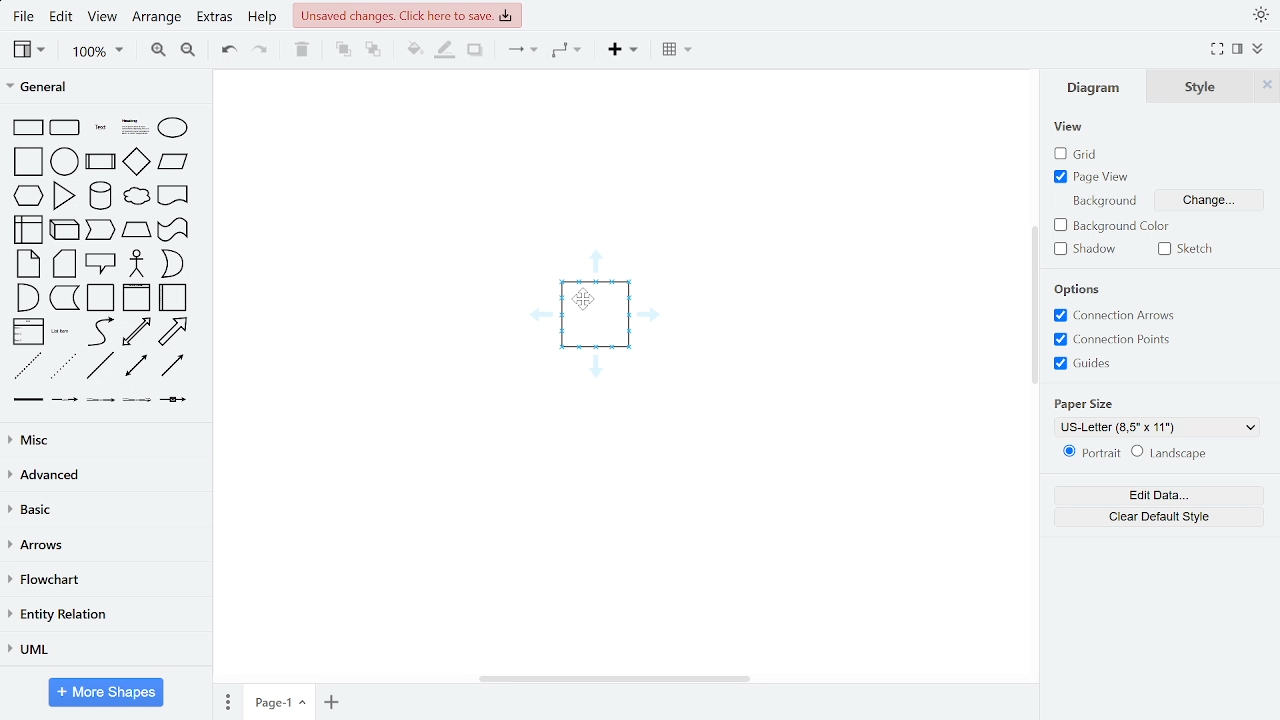  Describe the element at coordinates (1105, 199) in the screenshot. I see `text` at that location.